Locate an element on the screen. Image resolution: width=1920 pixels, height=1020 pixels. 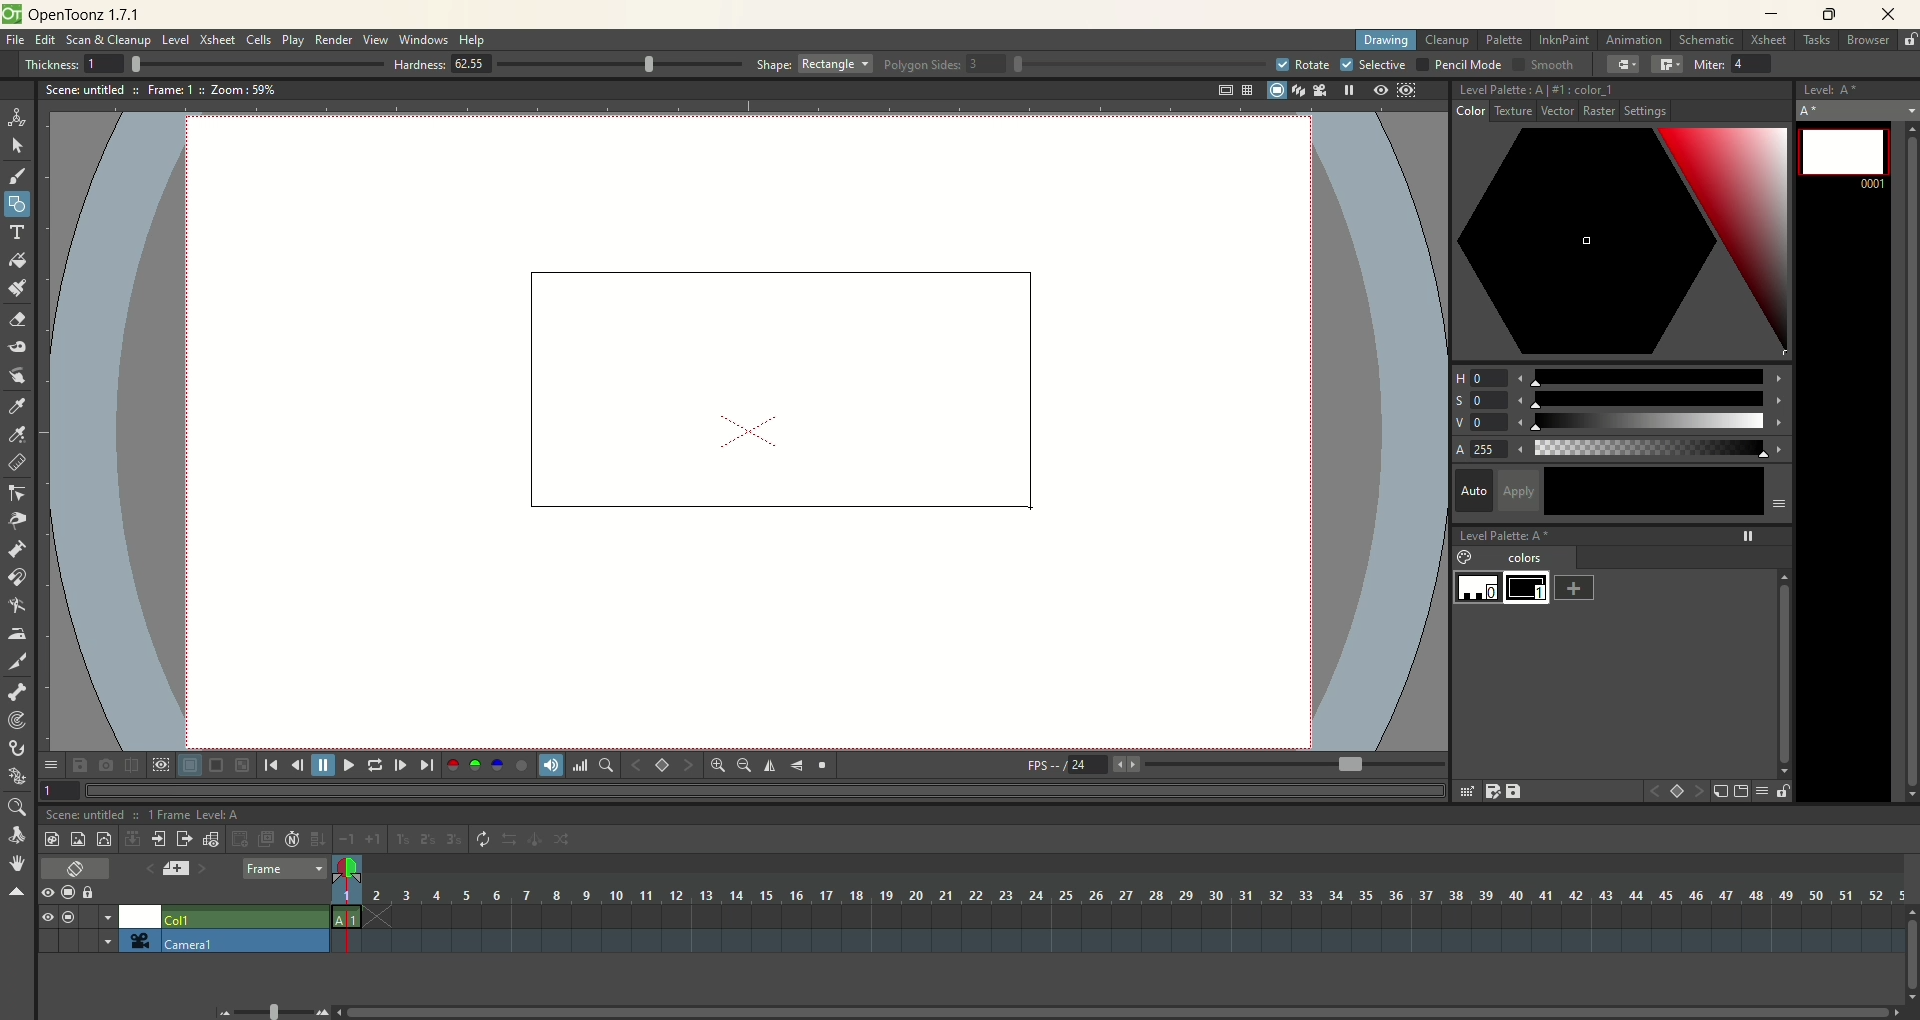
tape tool is located at coordinates (16, 347).